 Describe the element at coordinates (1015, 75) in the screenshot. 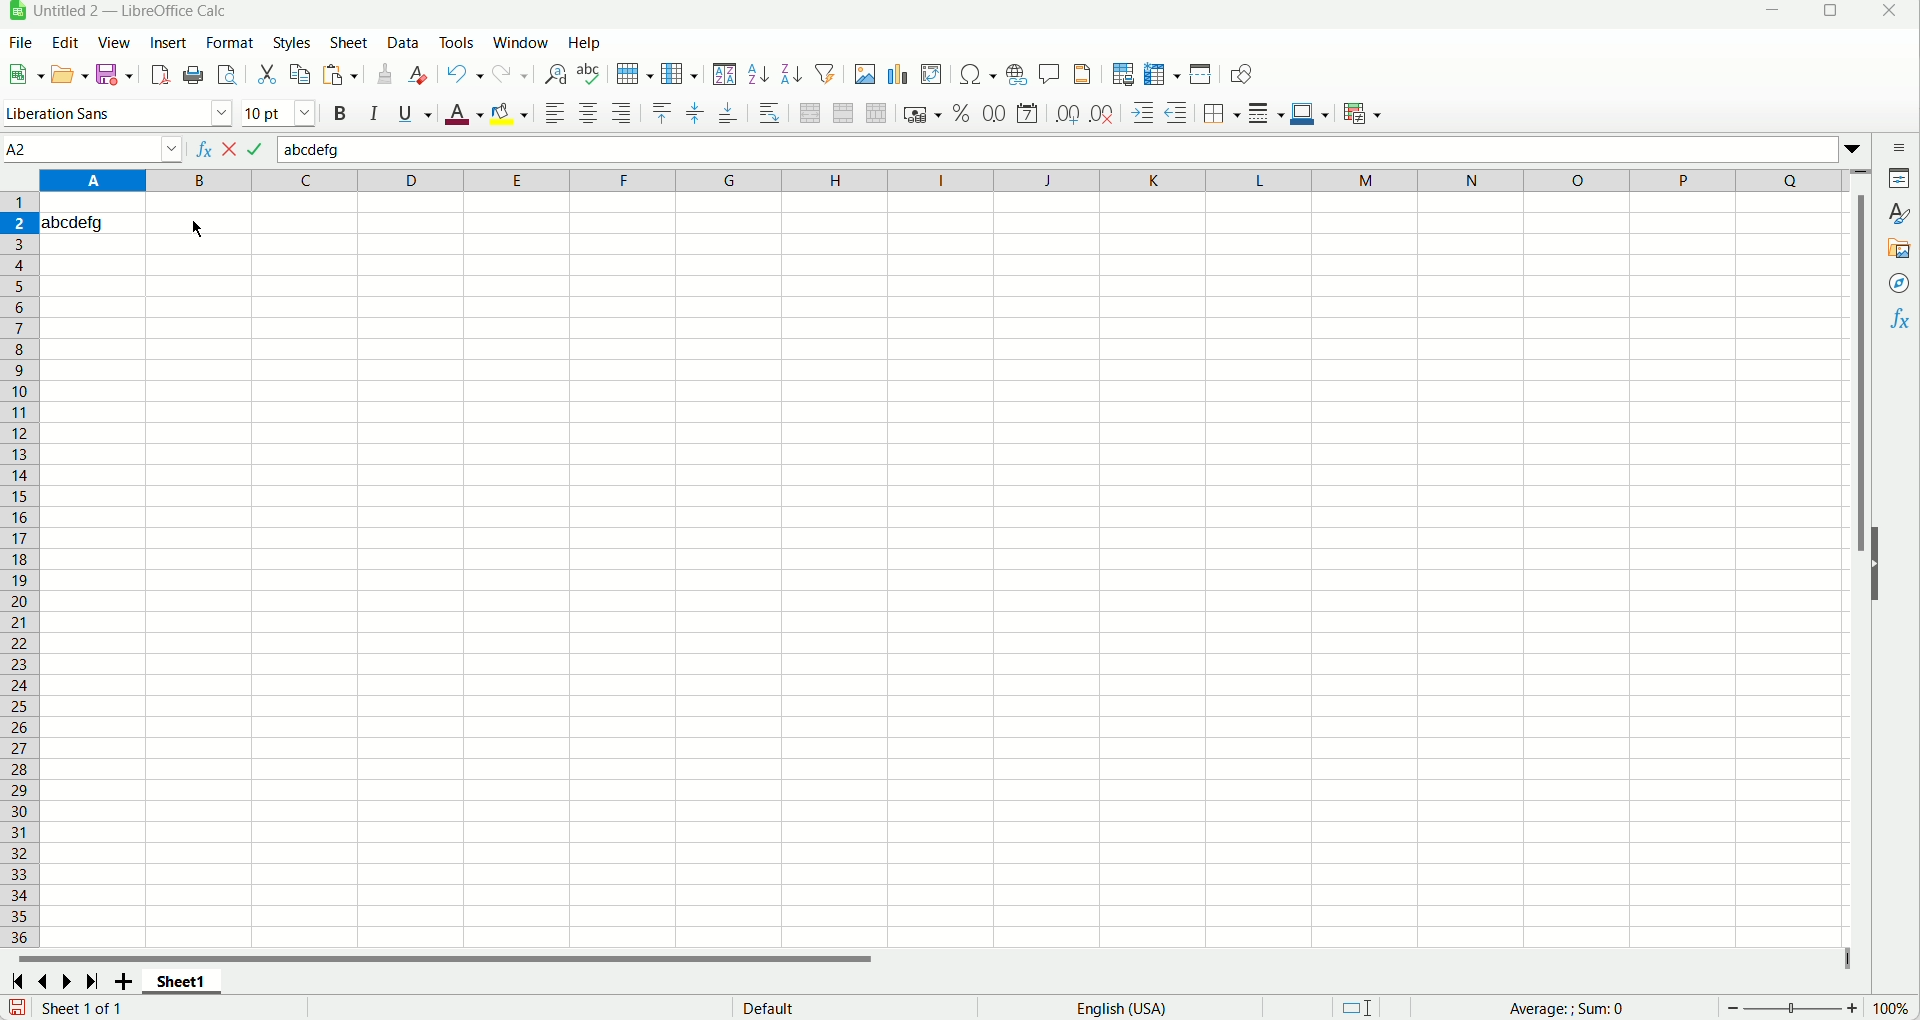

I see `insert hyperlink` at that location.